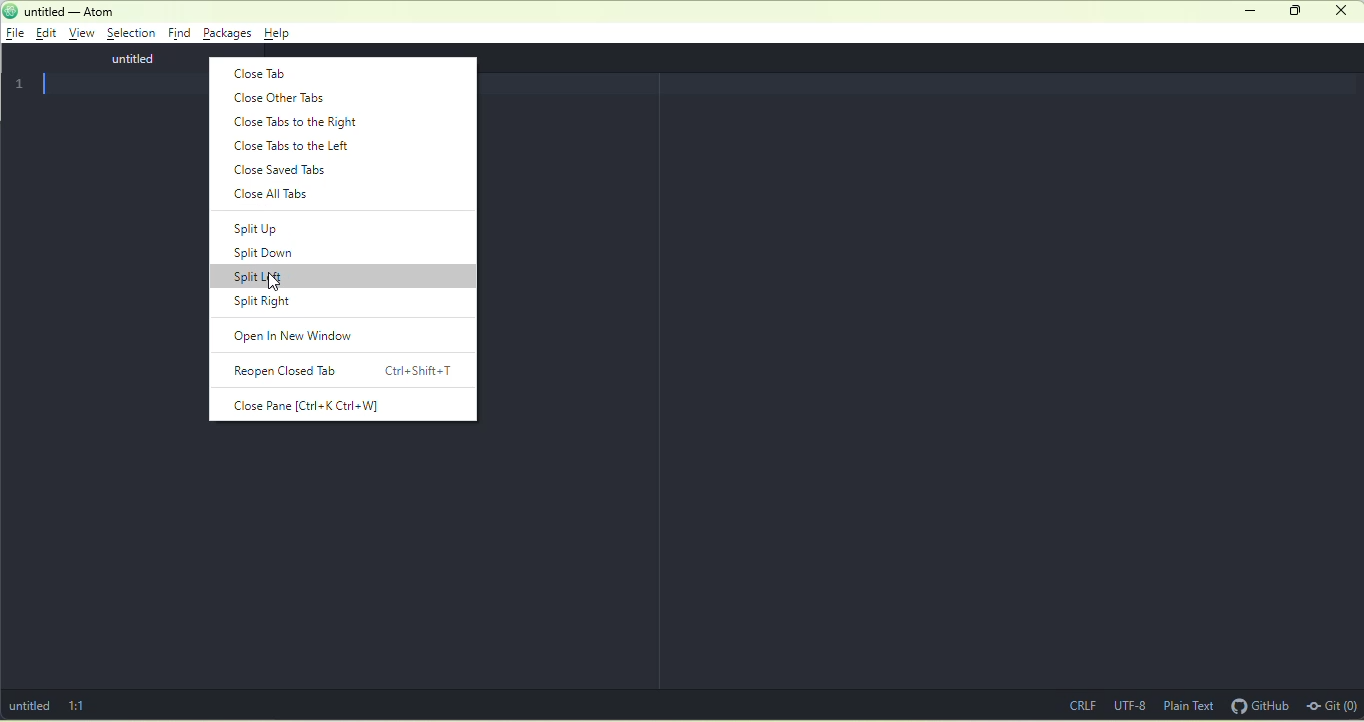 The image size is (1364, 722). I want to click on close pane, so click(310, 406).